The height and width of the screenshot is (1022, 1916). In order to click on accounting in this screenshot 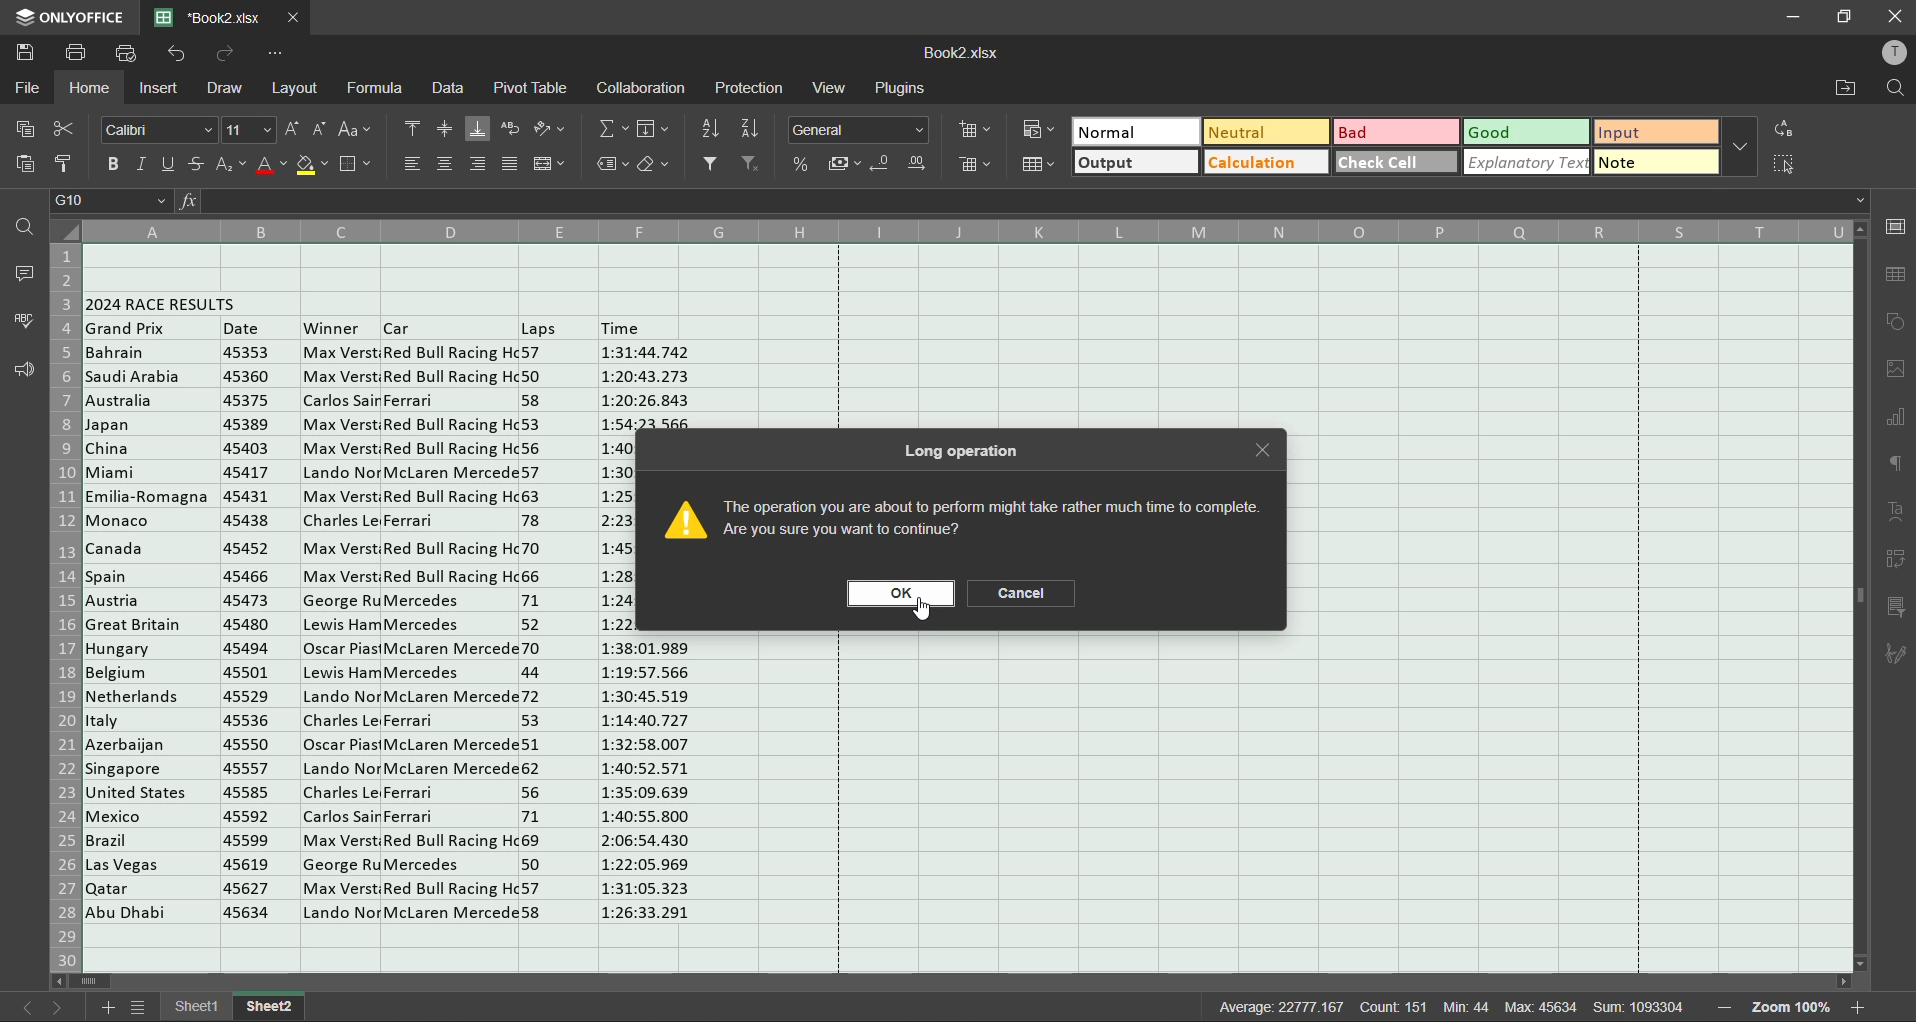, I will do `click(846, 162)`.